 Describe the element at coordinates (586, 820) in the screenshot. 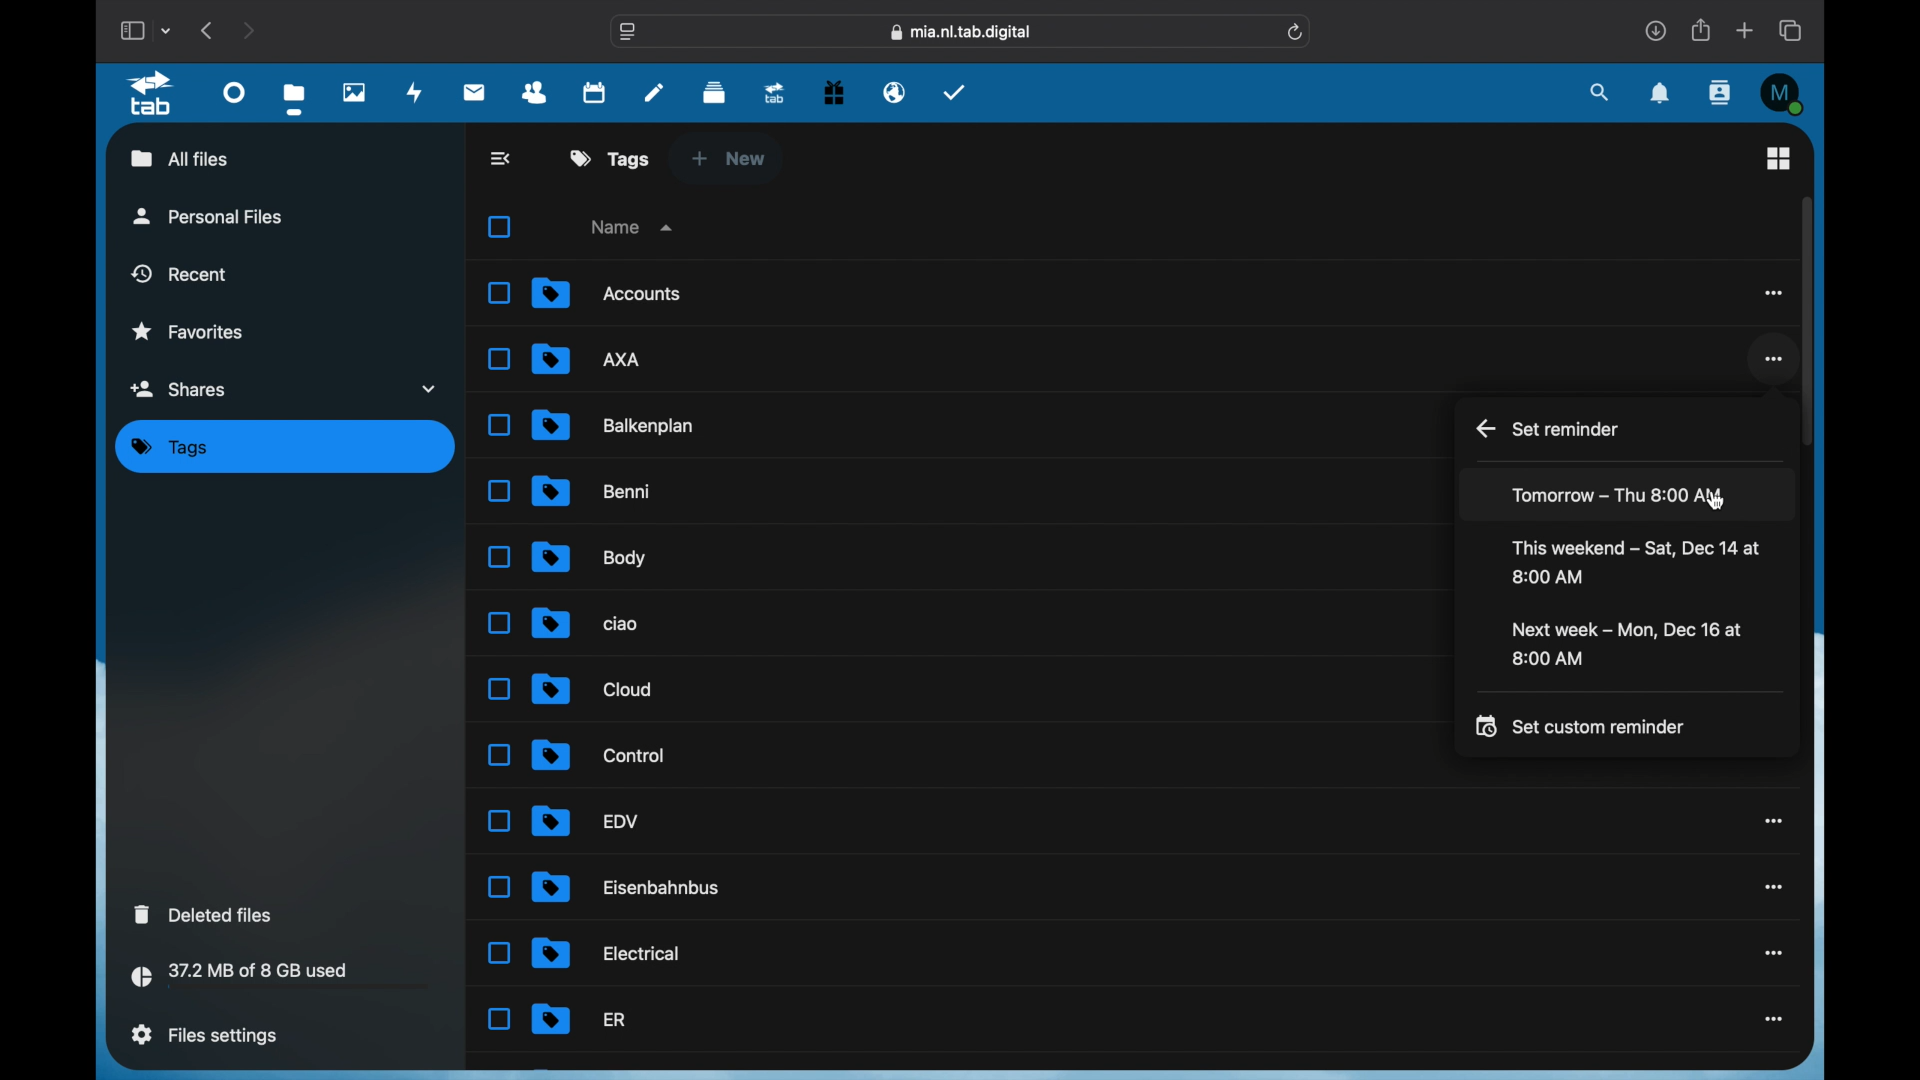

I see `file` at that location.